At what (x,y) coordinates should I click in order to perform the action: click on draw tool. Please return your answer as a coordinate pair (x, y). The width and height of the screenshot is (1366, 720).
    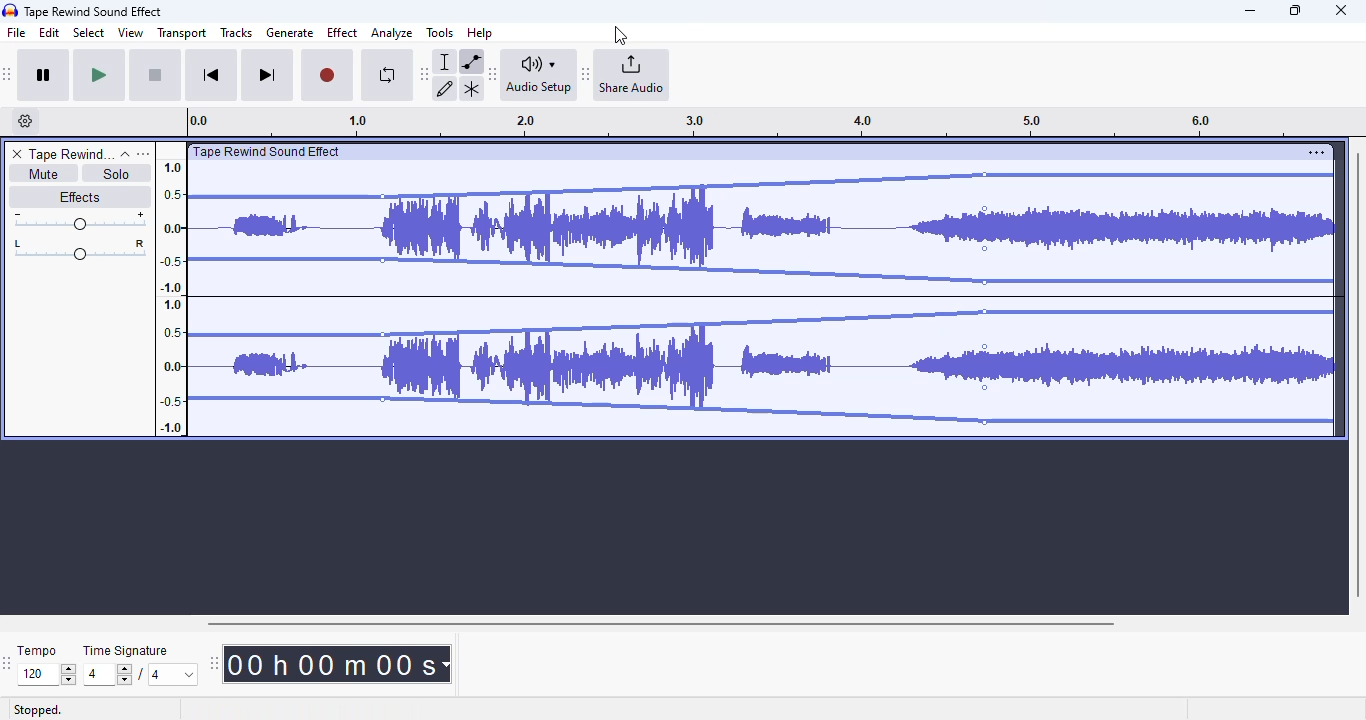
    Looking at the image, I should click on (446, 88).